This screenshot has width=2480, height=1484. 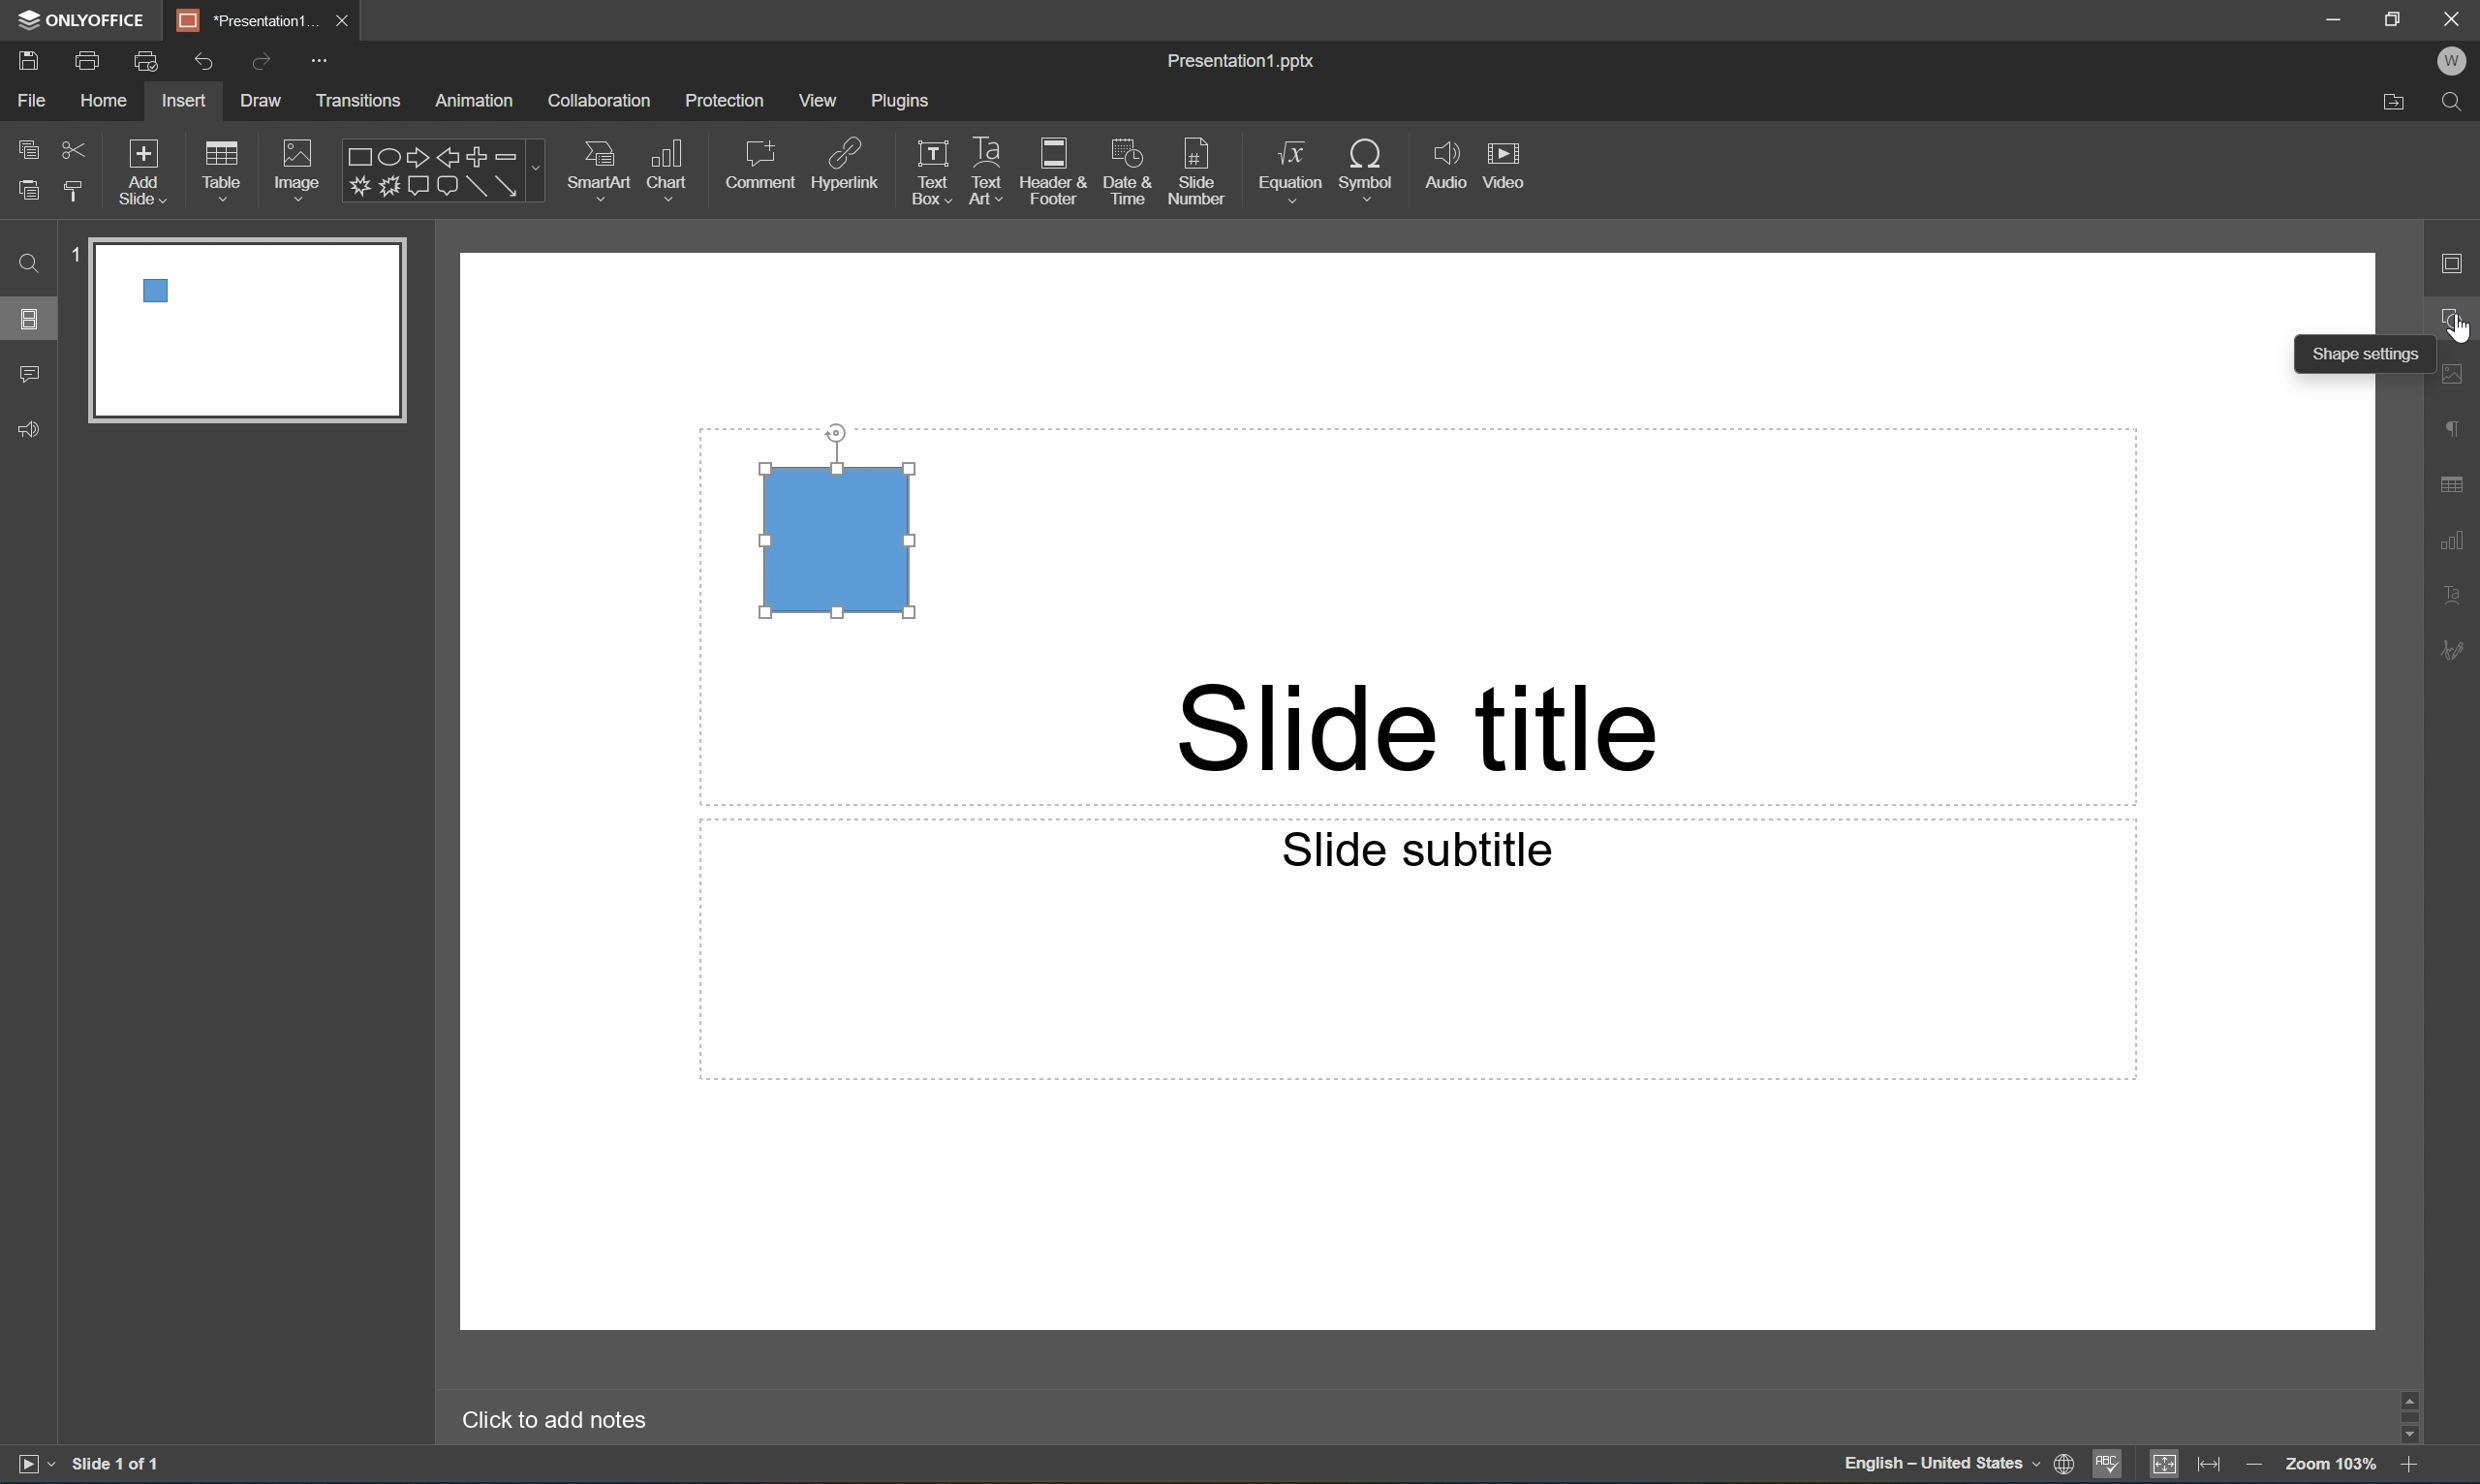 What do you see at coordinates (507, 186) in the screenshot?
I see `Arrow` at bounding box center [507, 186].